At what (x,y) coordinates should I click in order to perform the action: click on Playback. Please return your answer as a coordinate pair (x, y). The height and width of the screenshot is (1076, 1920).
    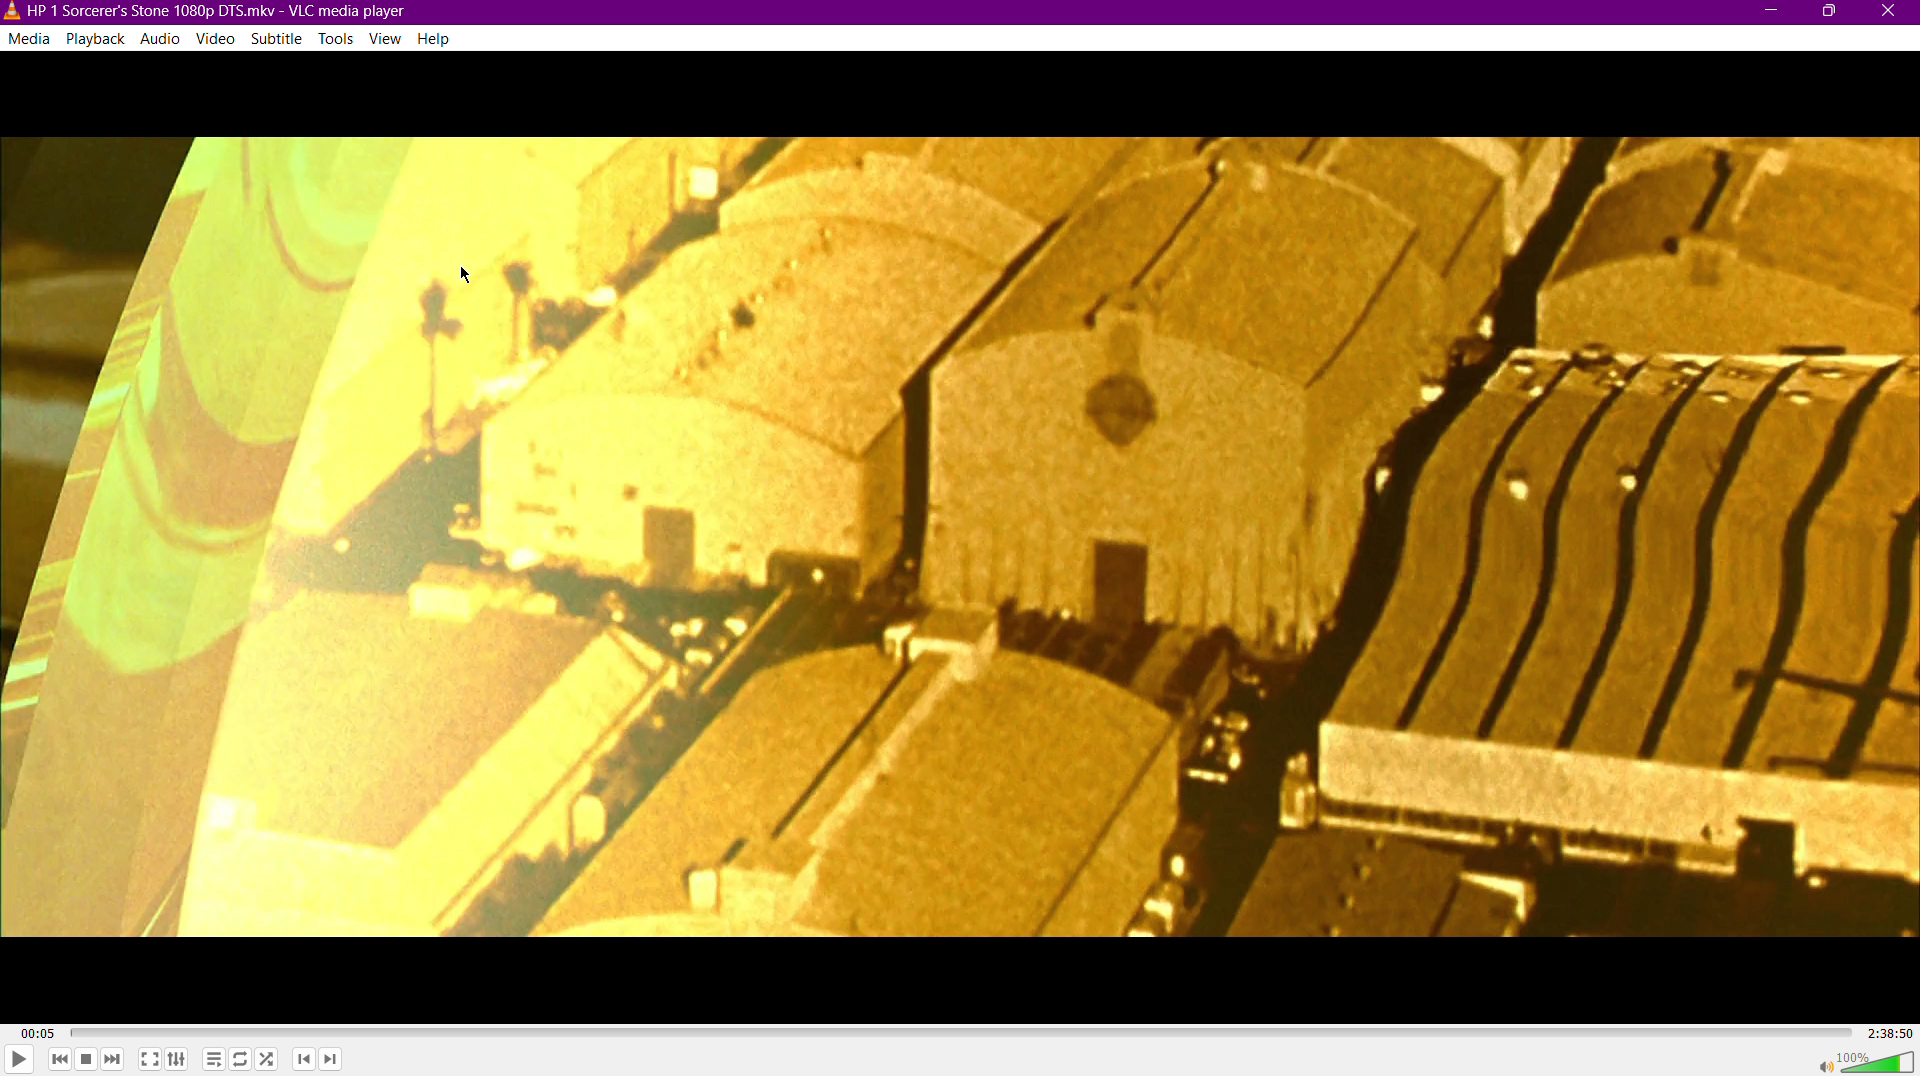
    Looking at the image, I should click on (94, 41).